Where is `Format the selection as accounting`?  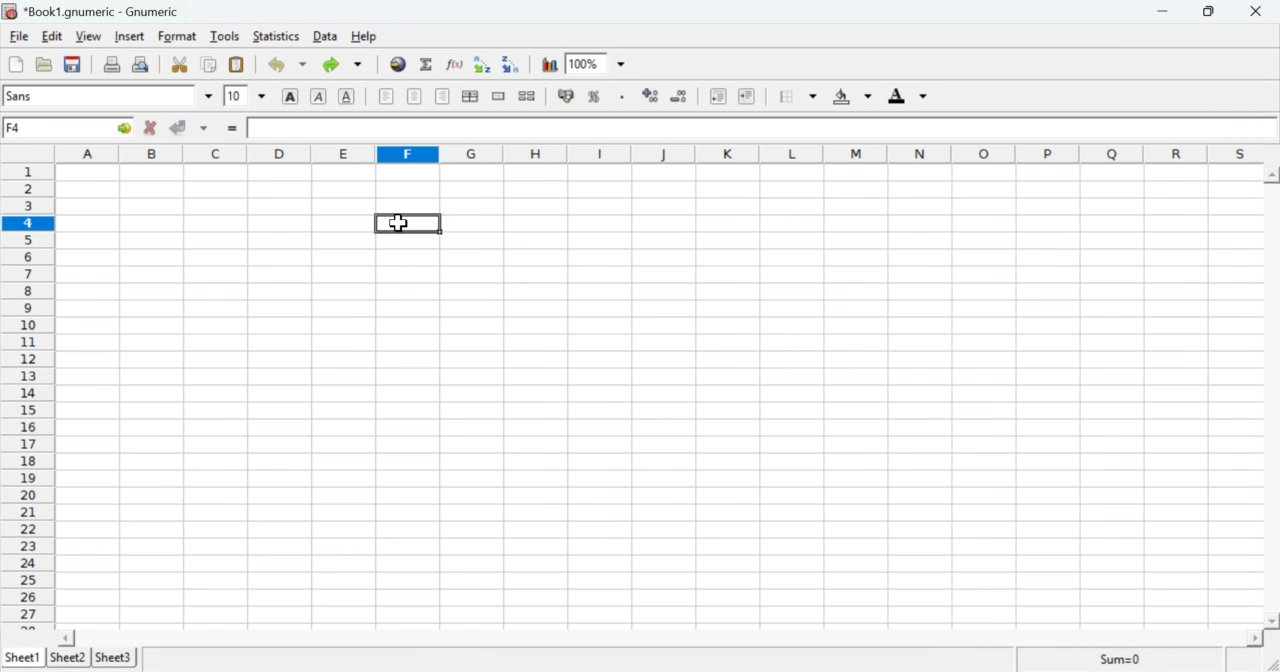
Format the selection as accounting is located at coordinates (566, 97).